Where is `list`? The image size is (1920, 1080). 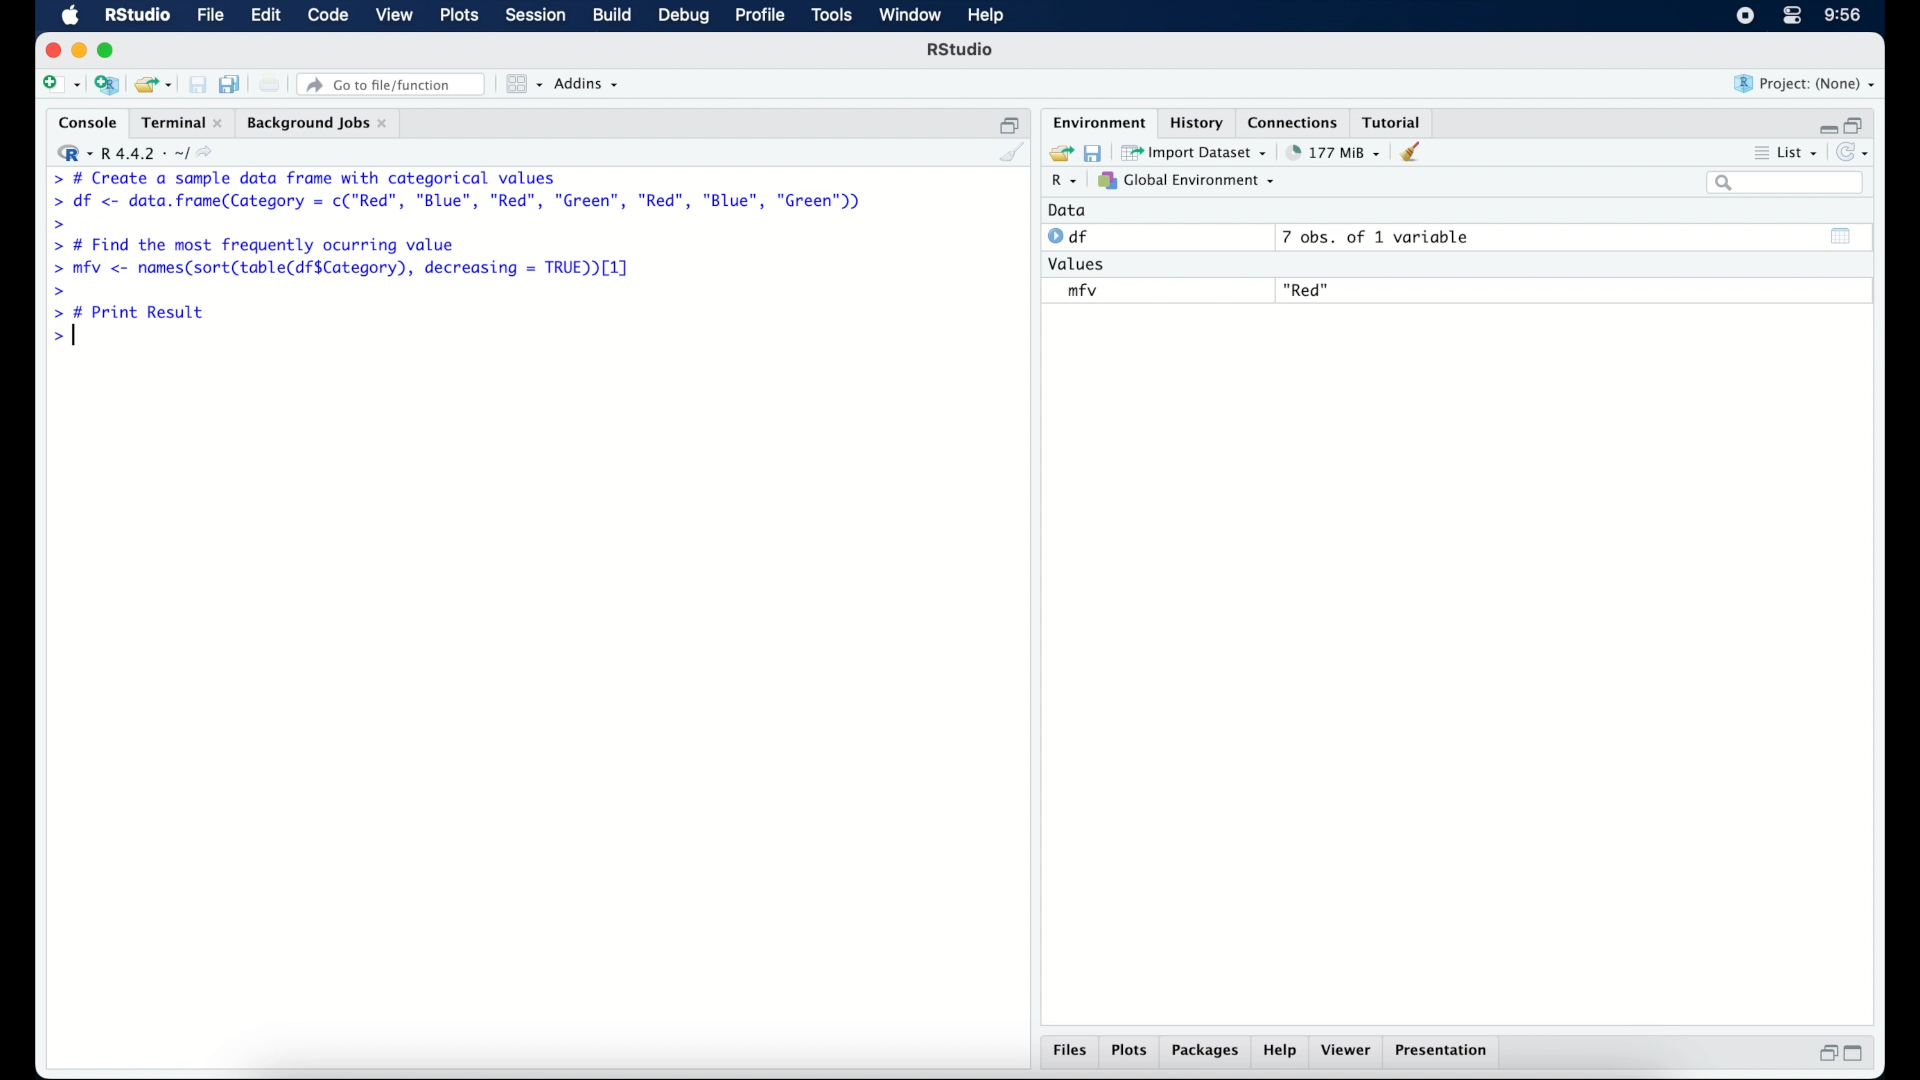 list is located at coordinates (1801, 151).